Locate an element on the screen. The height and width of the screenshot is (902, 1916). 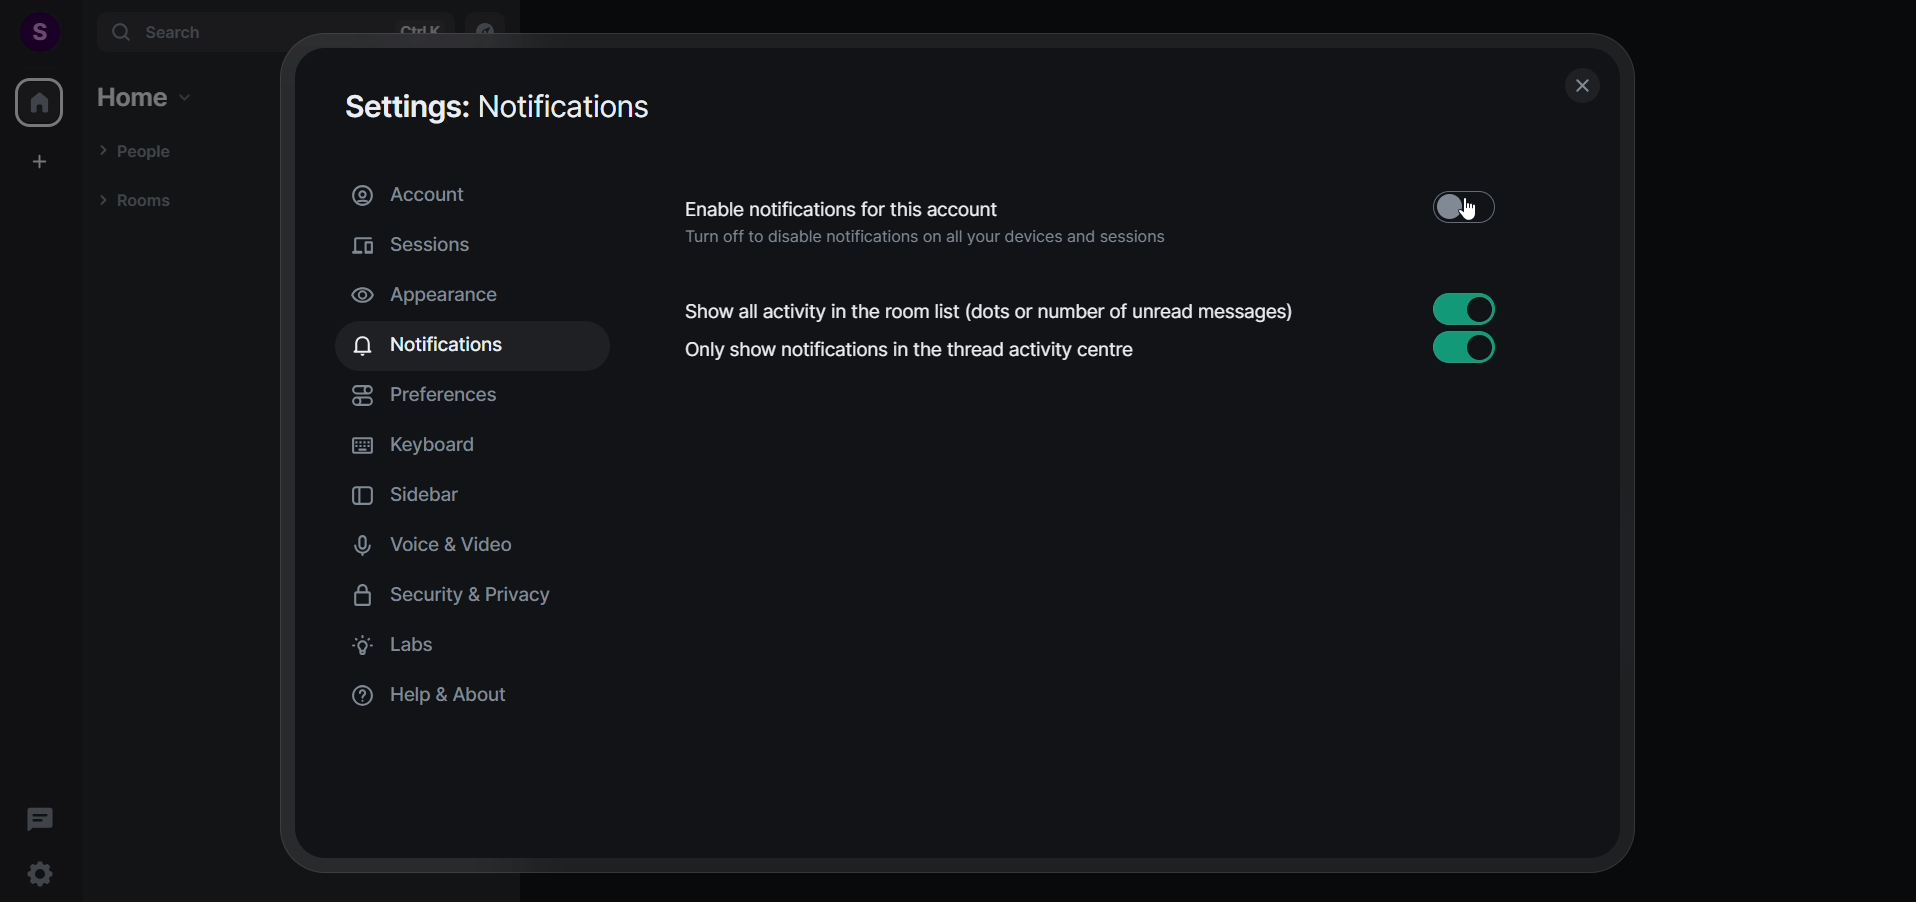
people is located at coordinates (140, 149).